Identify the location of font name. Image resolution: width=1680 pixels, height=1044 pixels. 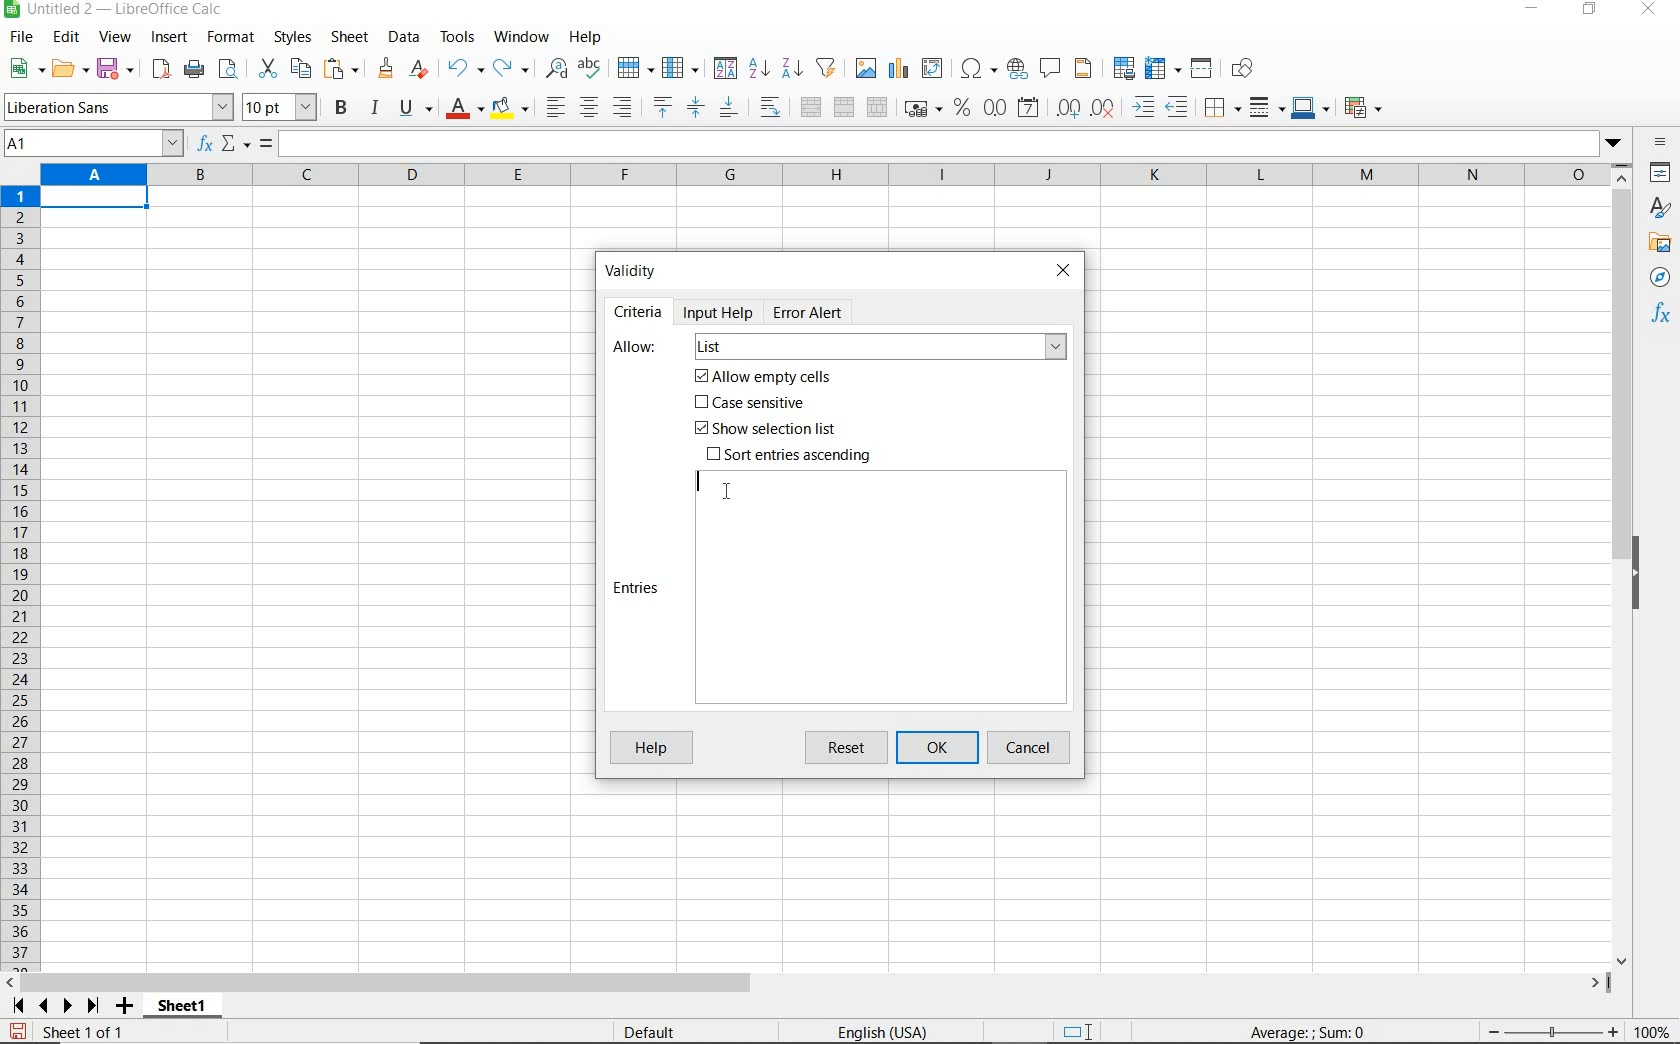
(118, 107).